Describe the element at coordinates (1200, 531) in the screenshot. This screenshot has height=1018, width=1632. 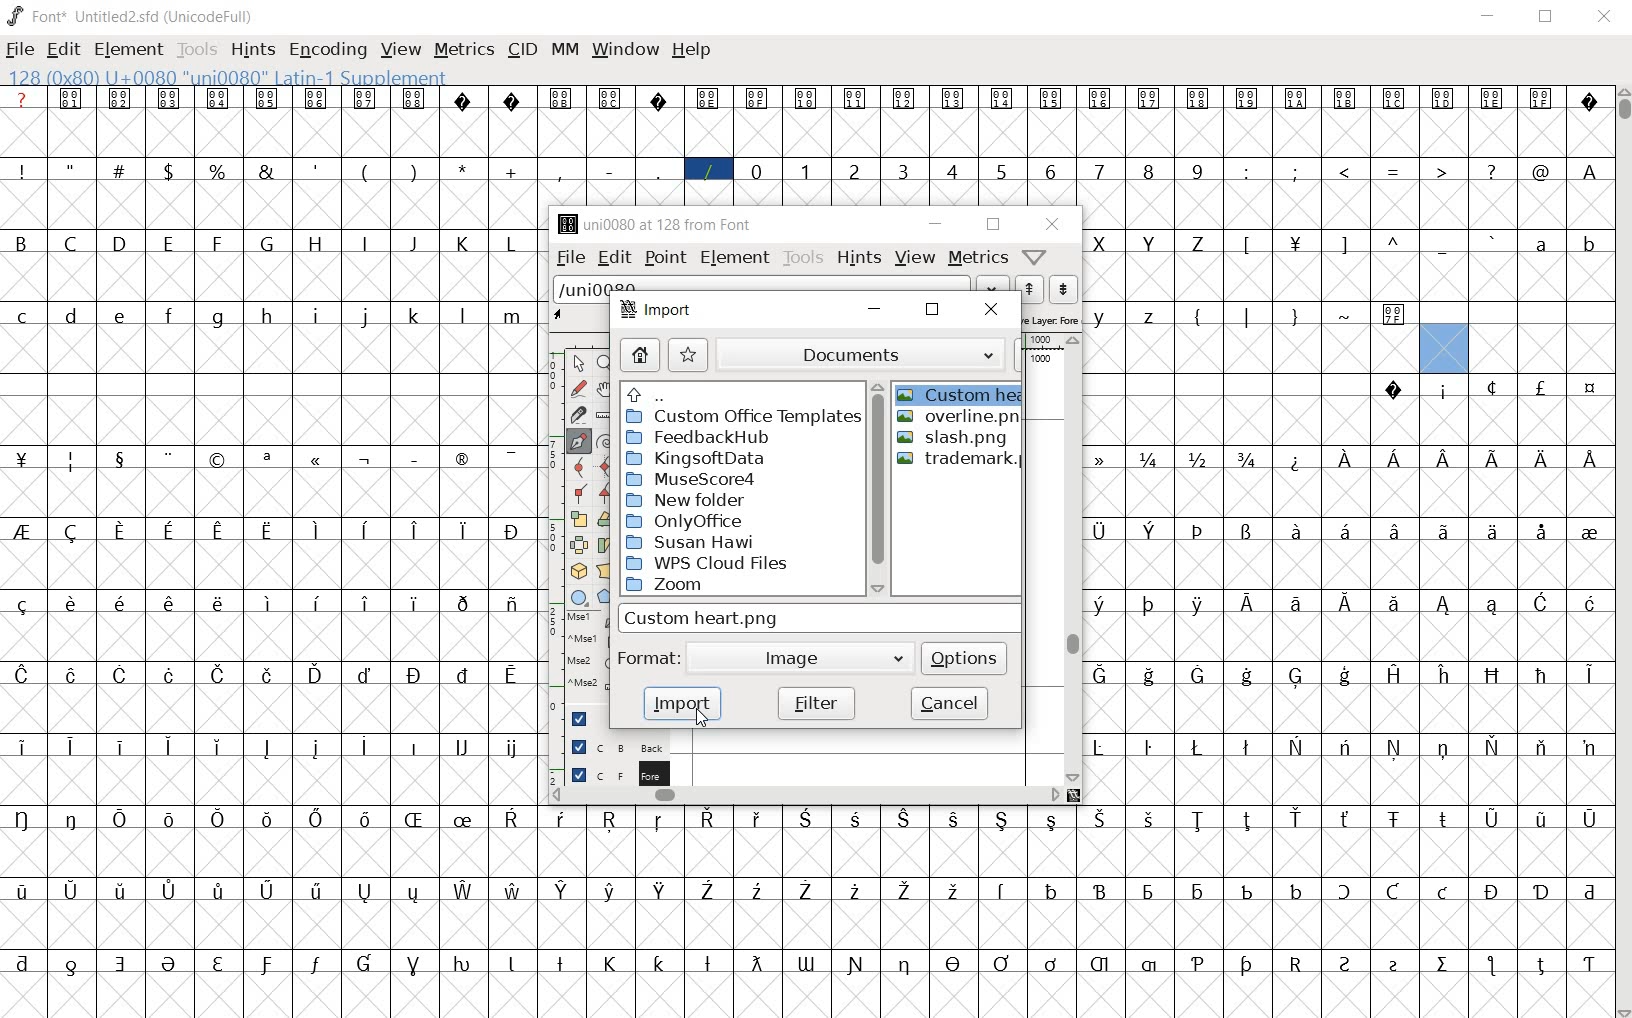
I see `glyph` at that location.